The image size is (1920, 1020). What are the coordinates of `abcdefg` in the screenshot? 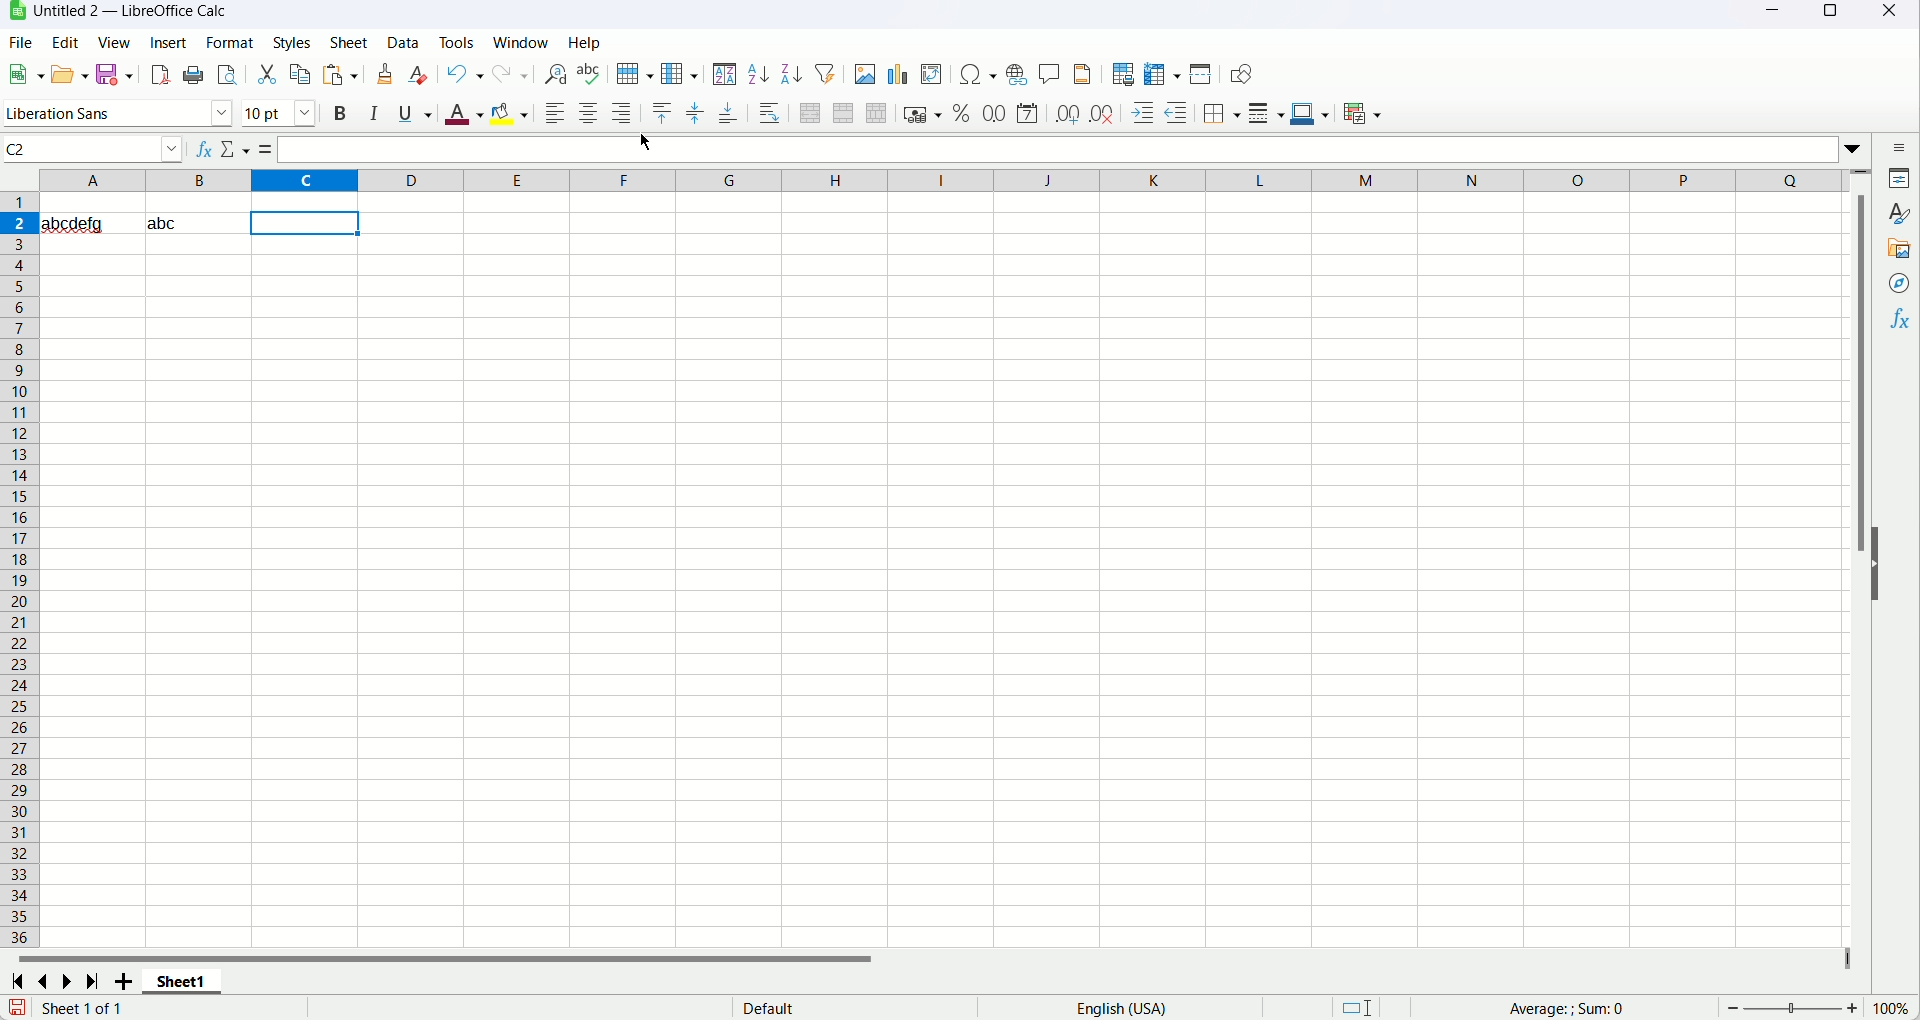 It's located at (87, 224).